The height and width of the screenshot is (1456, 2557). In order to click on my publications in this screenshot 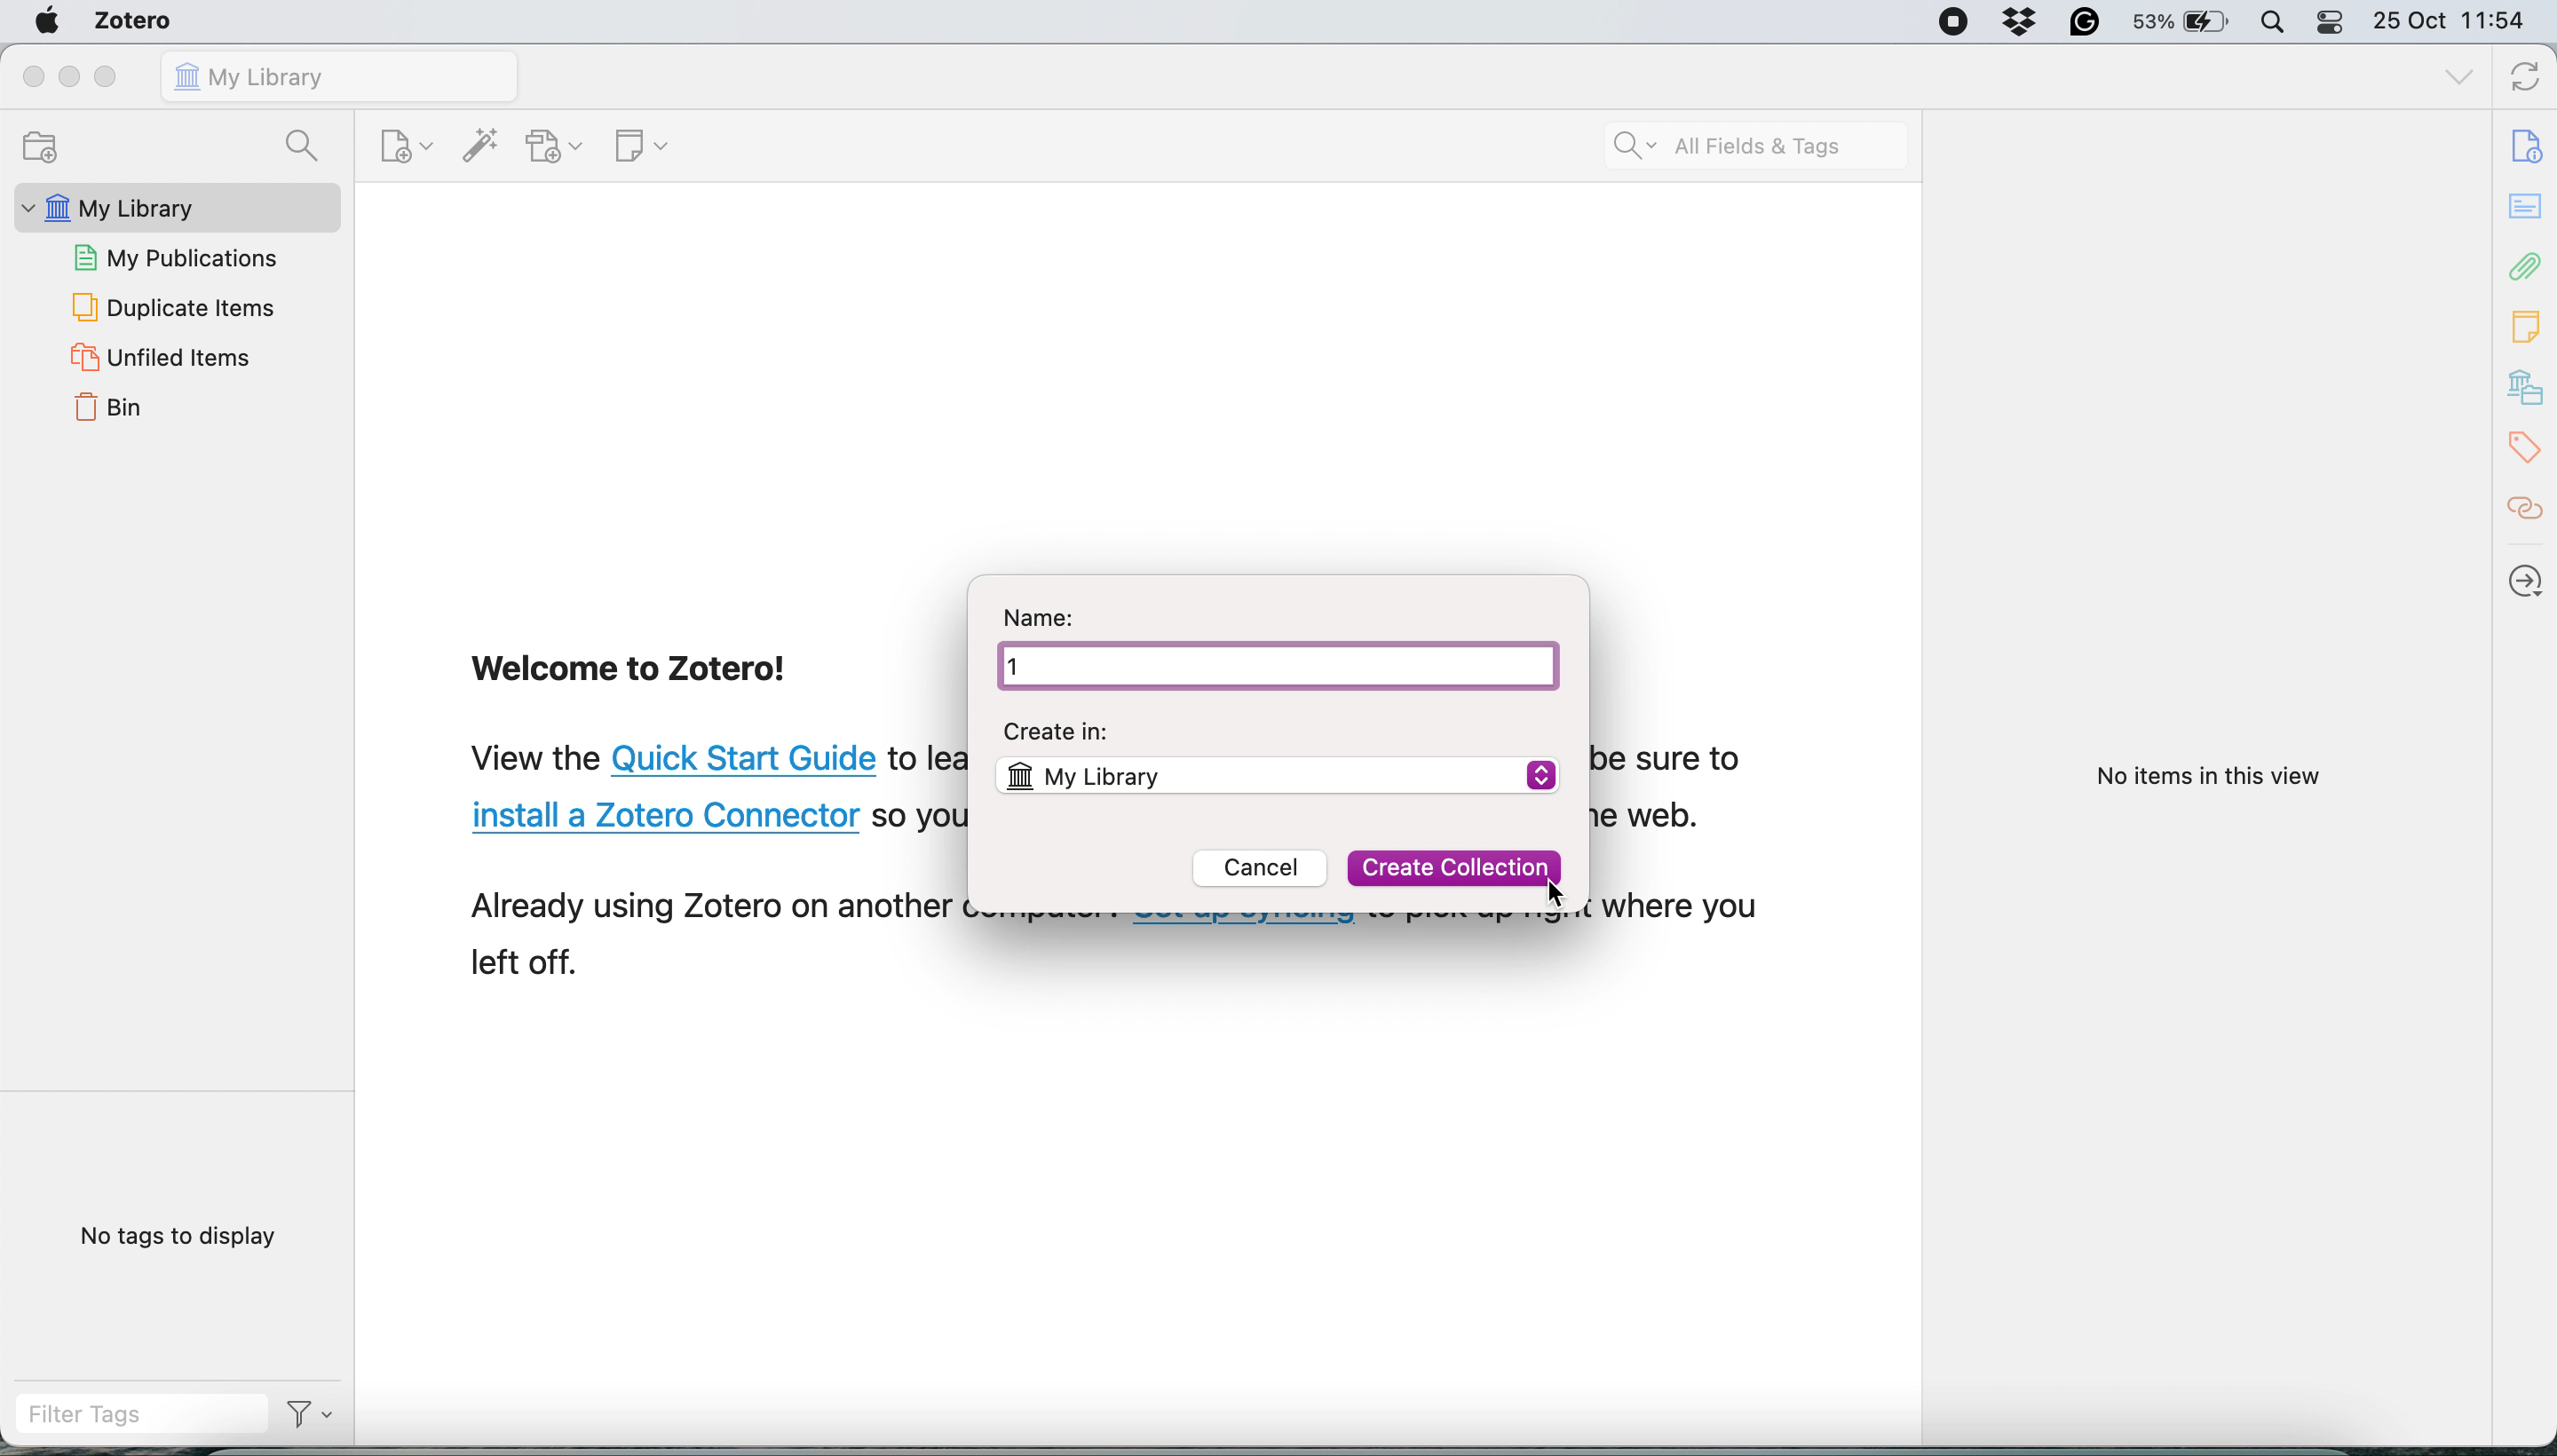, I will do `click(181, 255)`.